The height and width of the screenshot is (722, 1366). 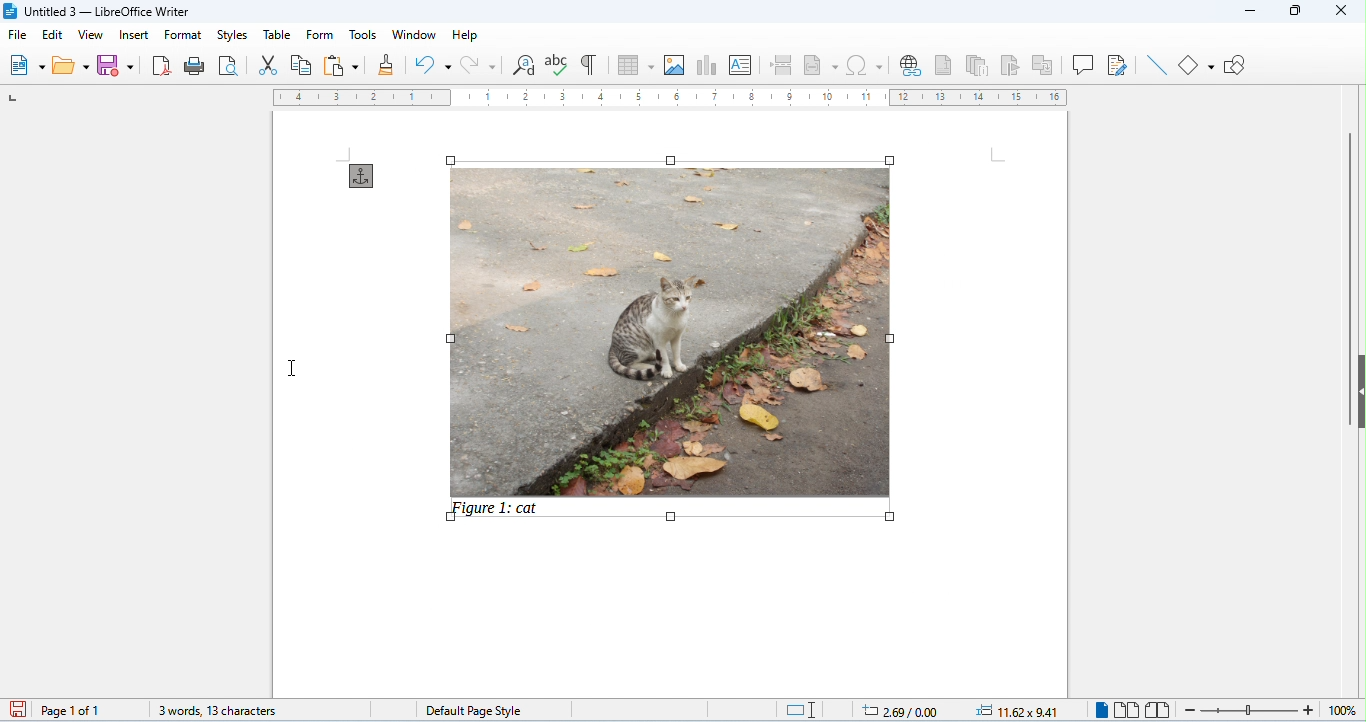 I want to click on minimize, so click(x=1247, y=14).